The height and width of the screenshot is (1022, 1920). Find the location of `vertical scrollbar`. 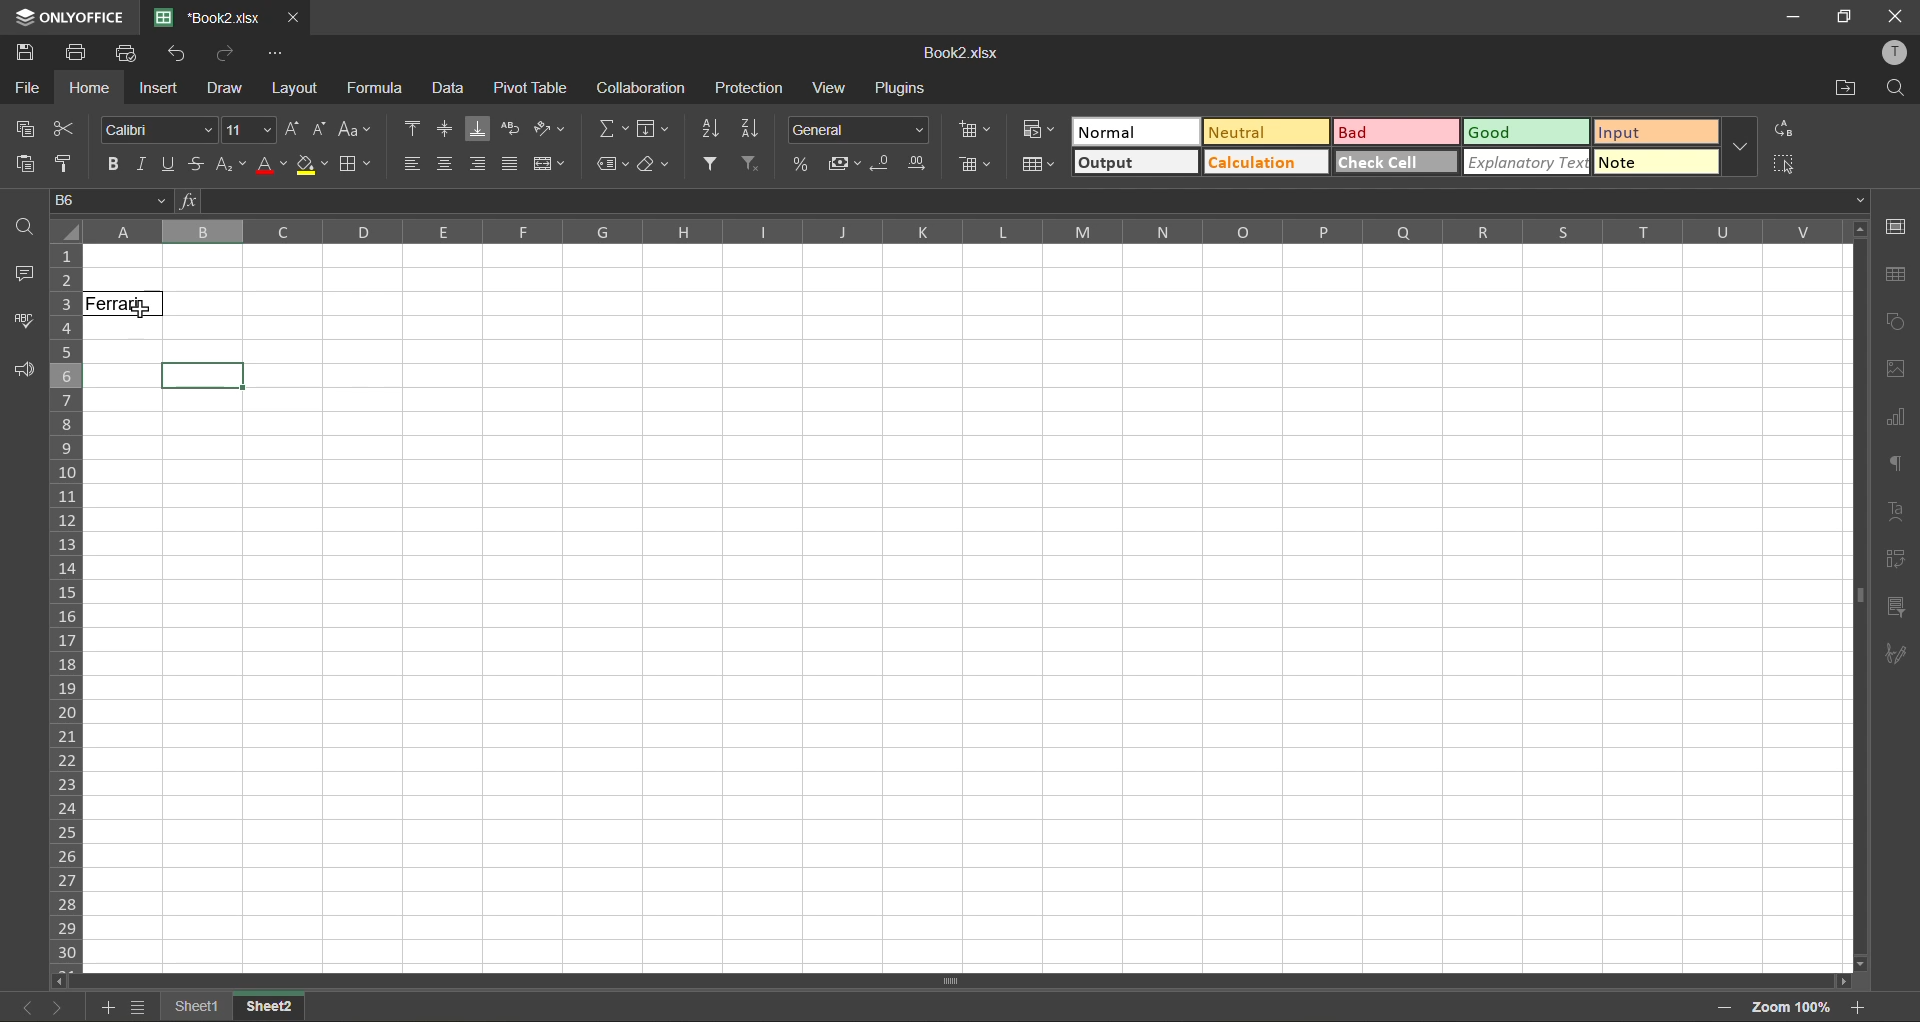

vertical scrollbar is located at coordinates (1857, 596).